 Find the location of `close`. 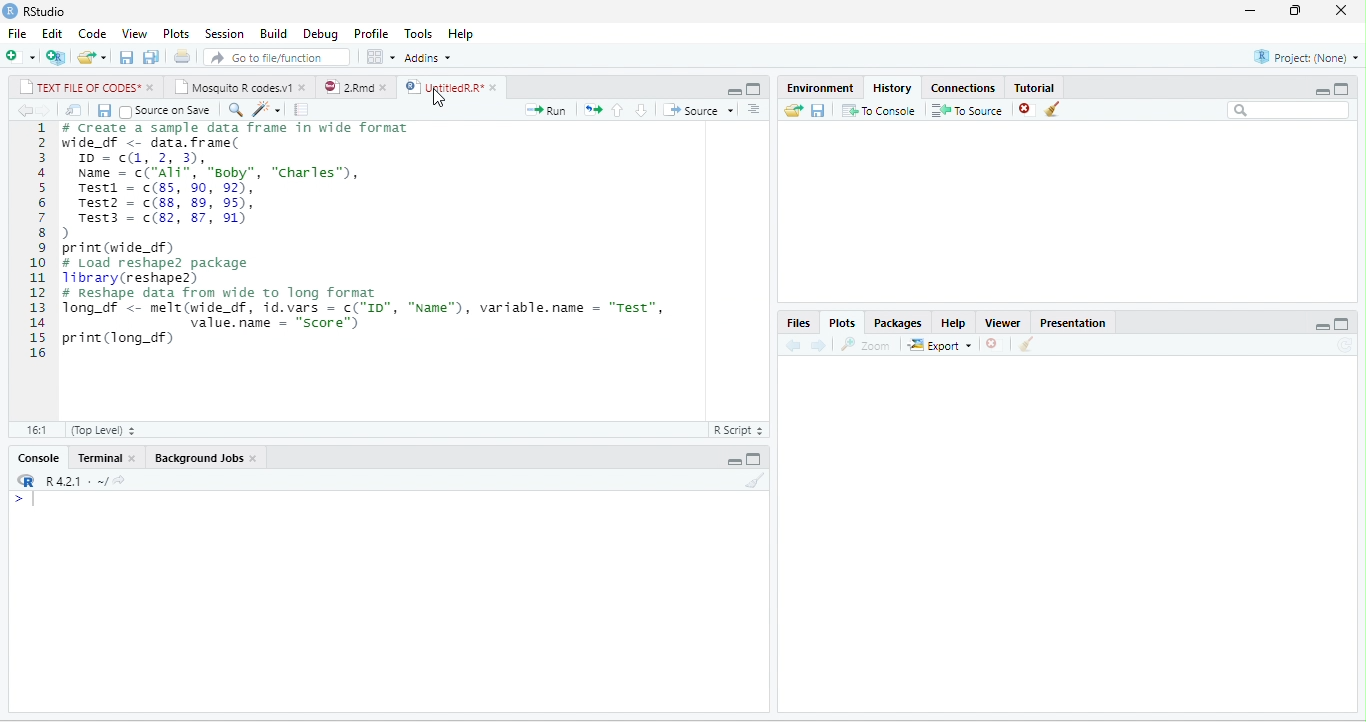

close is located at coordinates (254, 459).